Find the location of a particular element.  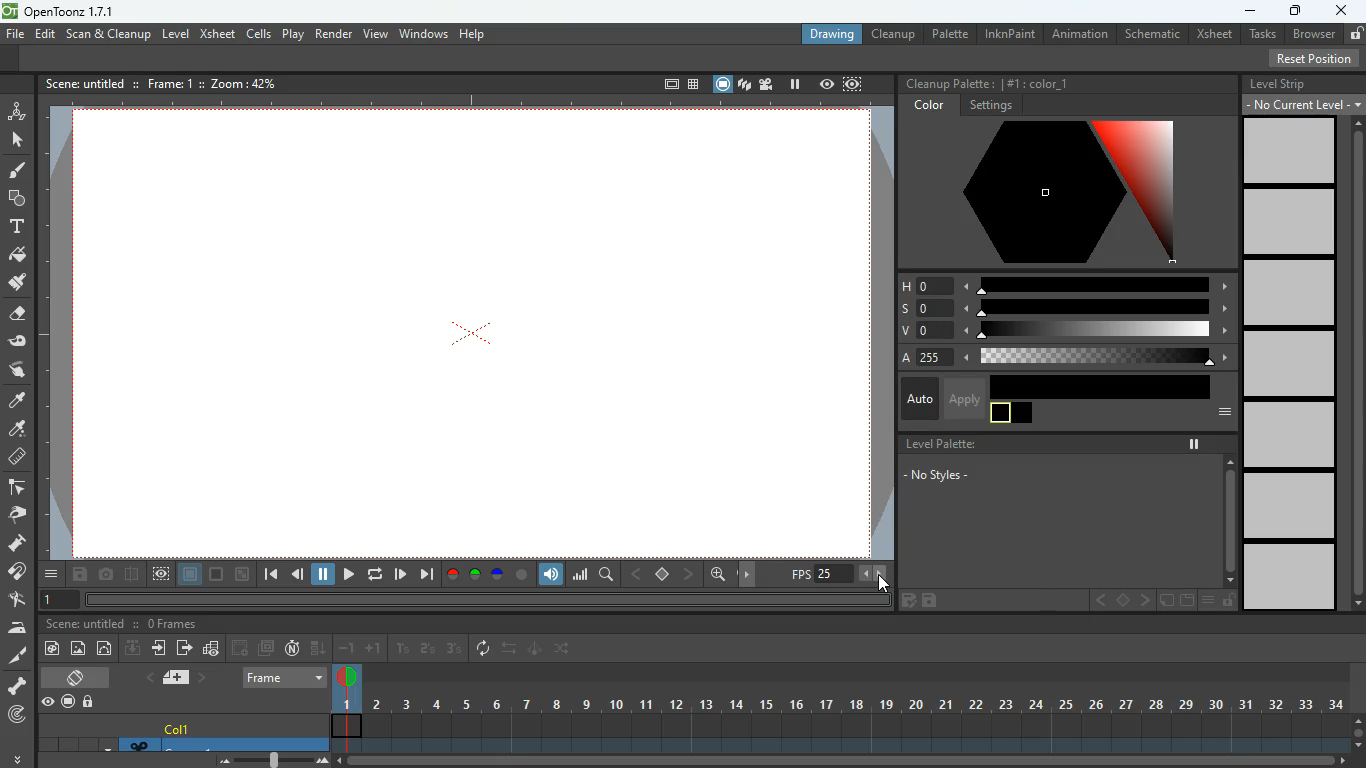

minimize is located at coordinates (1246, 10).